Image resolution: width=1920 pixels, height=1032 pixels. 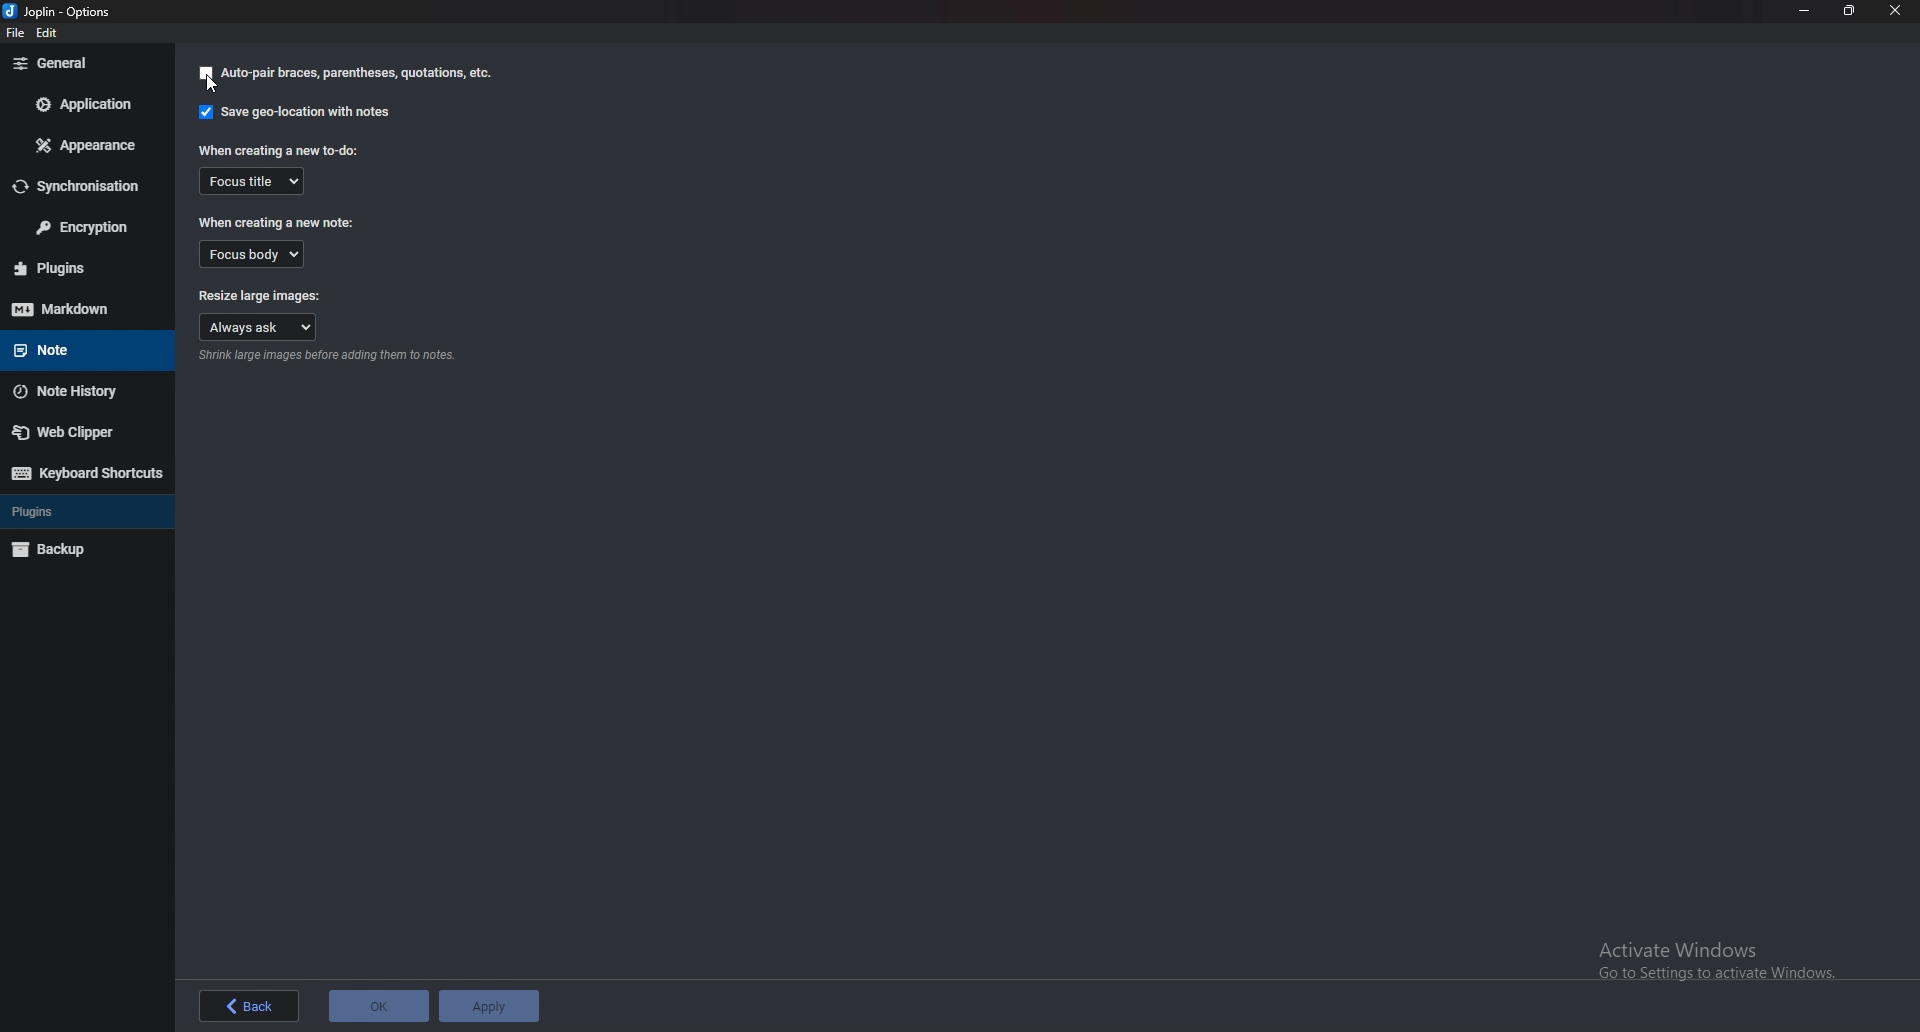 What do you see at coordinates (80, 510) in the screenshot?
I see `Plugins` at bounding box center [80, 510].